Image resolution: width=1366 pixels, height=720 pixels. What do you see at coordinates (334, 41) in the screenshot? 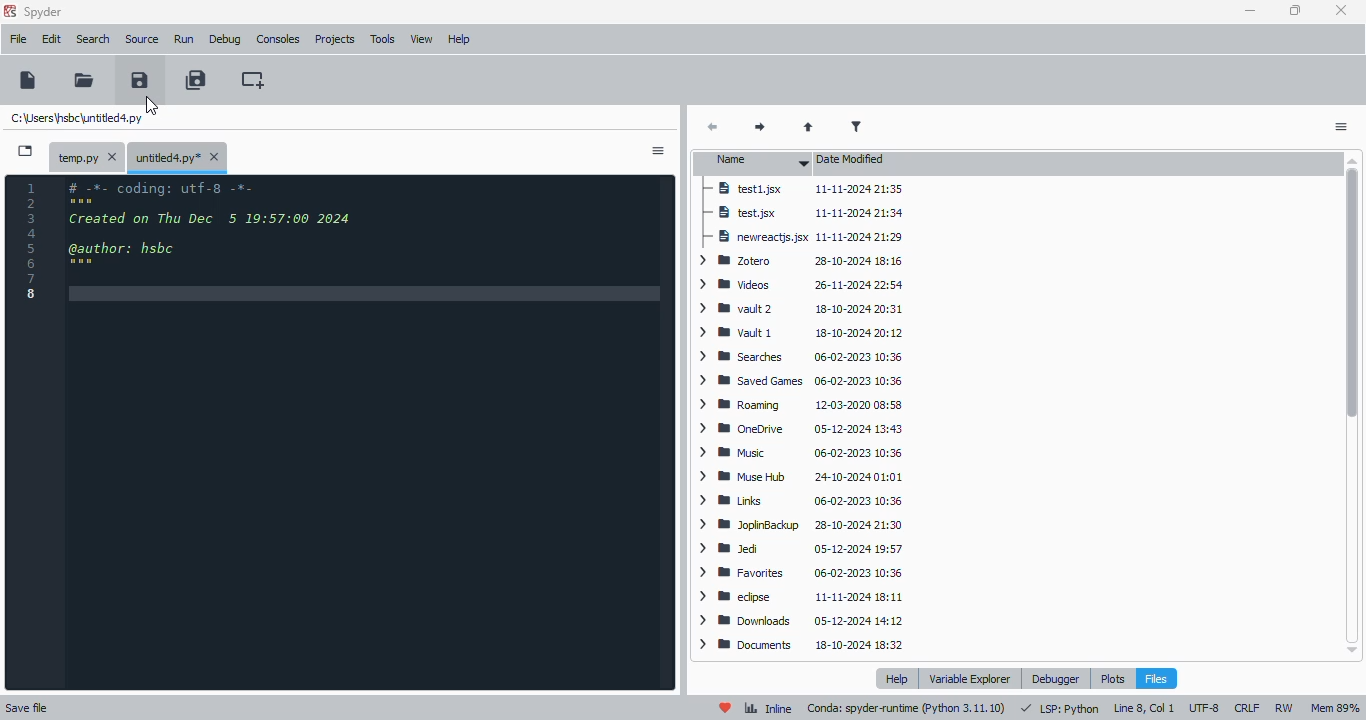
I see `projects` at bounding box center [334, 41].